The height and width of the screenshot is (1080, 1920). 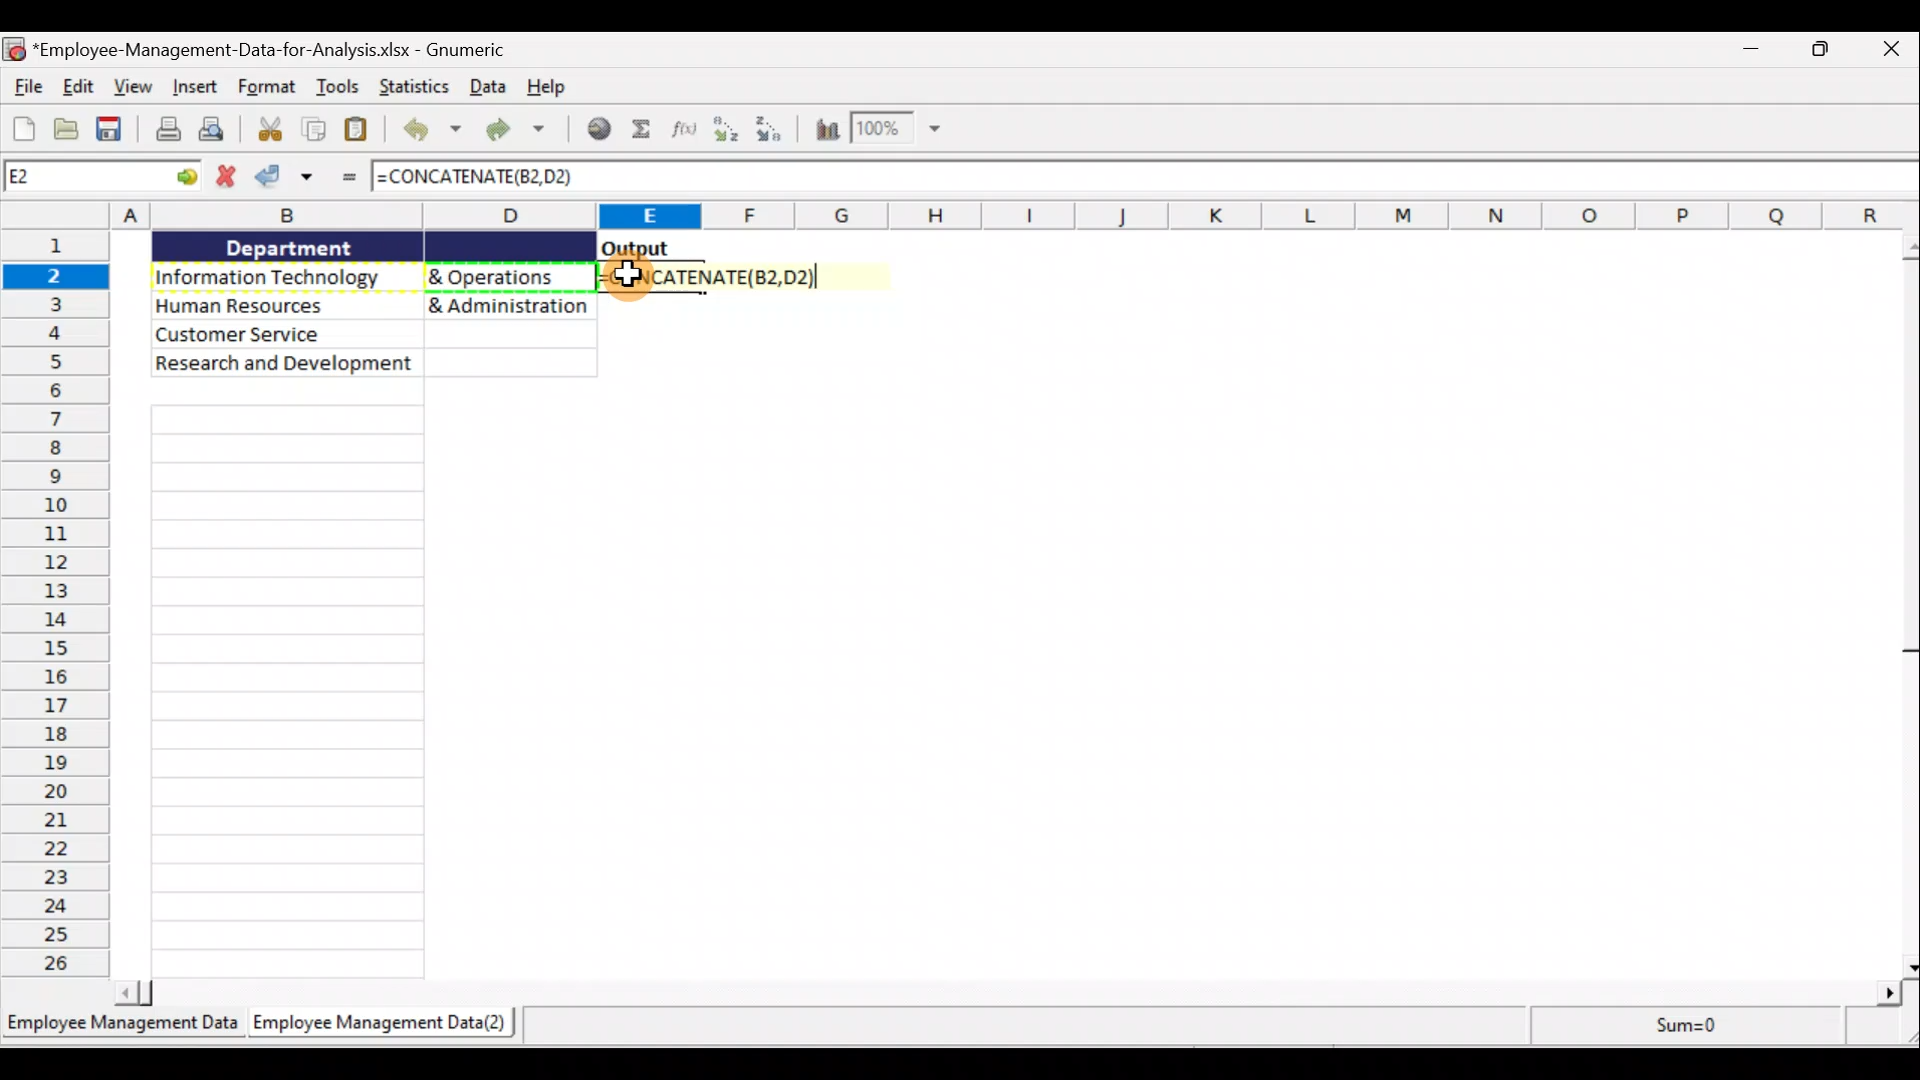 I want to click on Accept change, so click(x=286, y=180).